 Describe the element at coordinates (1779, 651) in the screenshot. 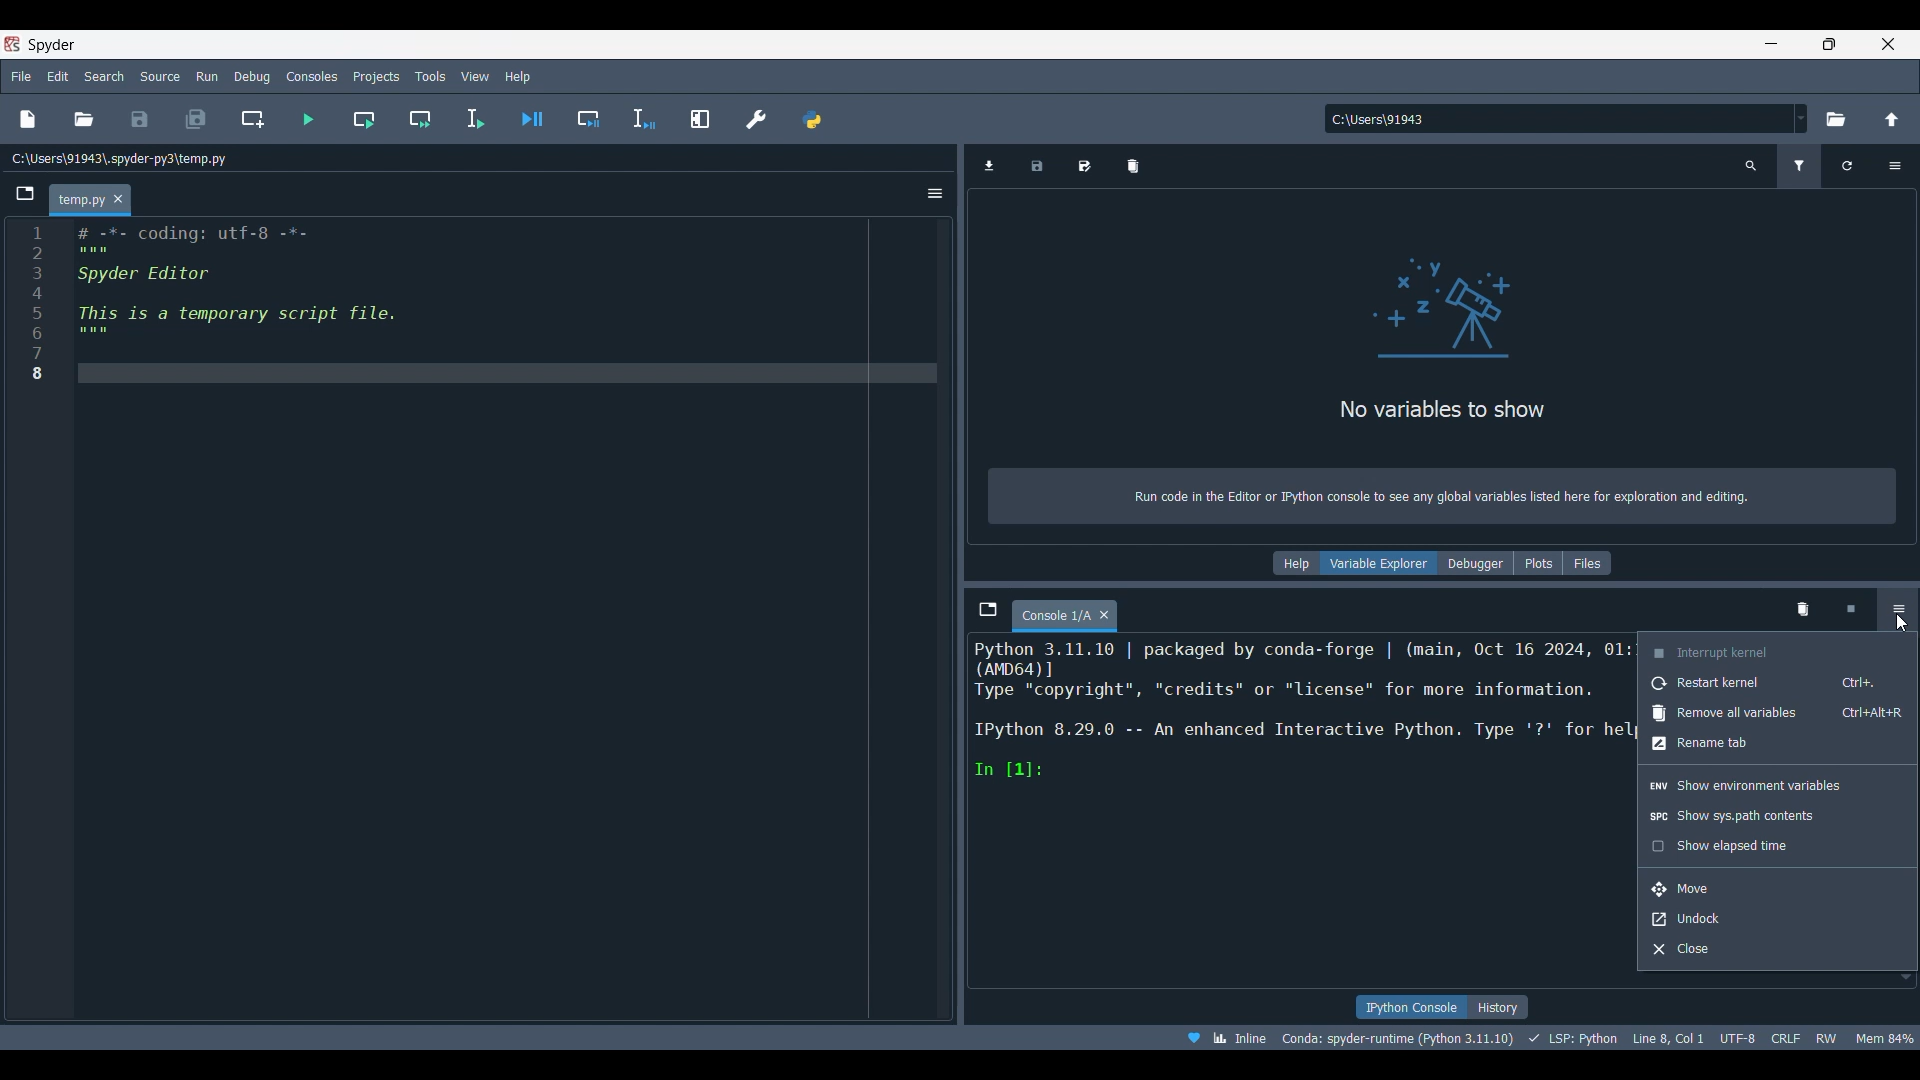

I see `Interrupt kernel` at that location.